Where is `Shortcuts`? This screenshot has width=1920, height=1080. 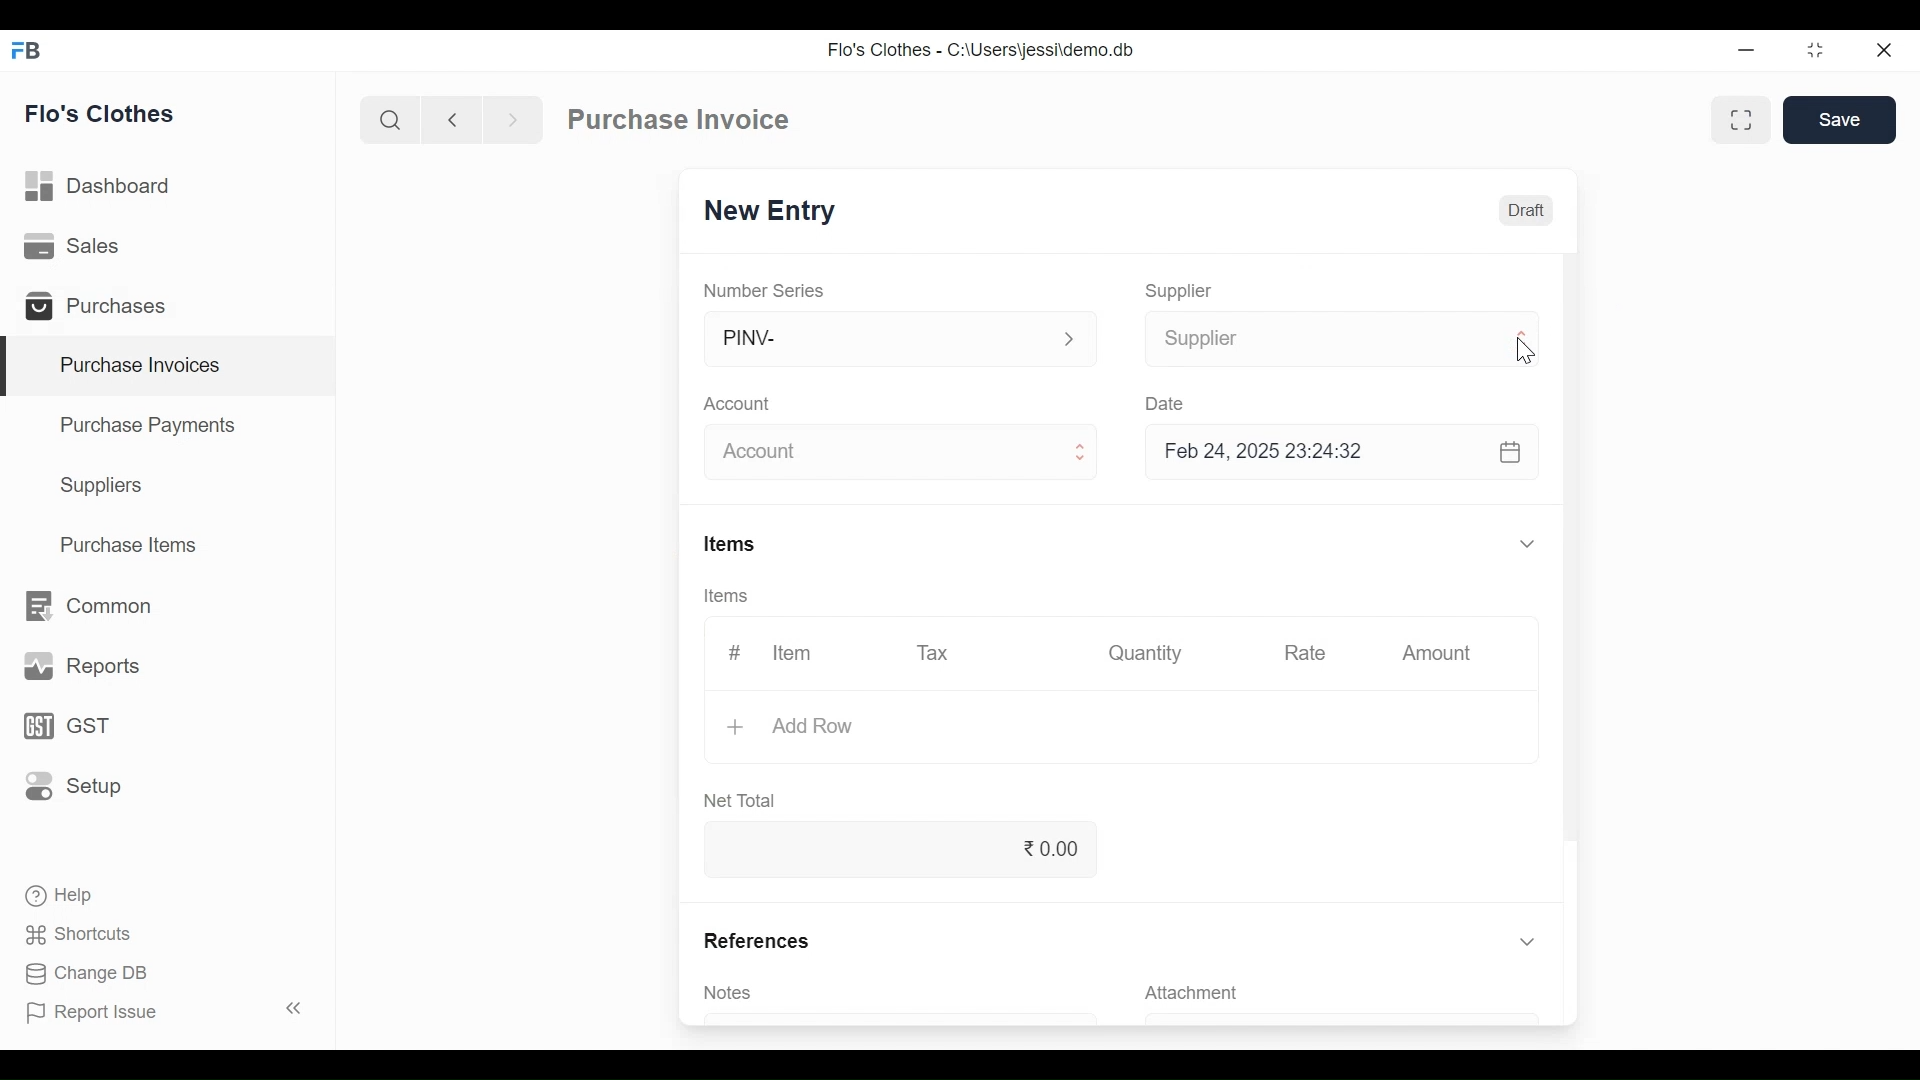
Shortcuts is located at coordinates (79, 936).